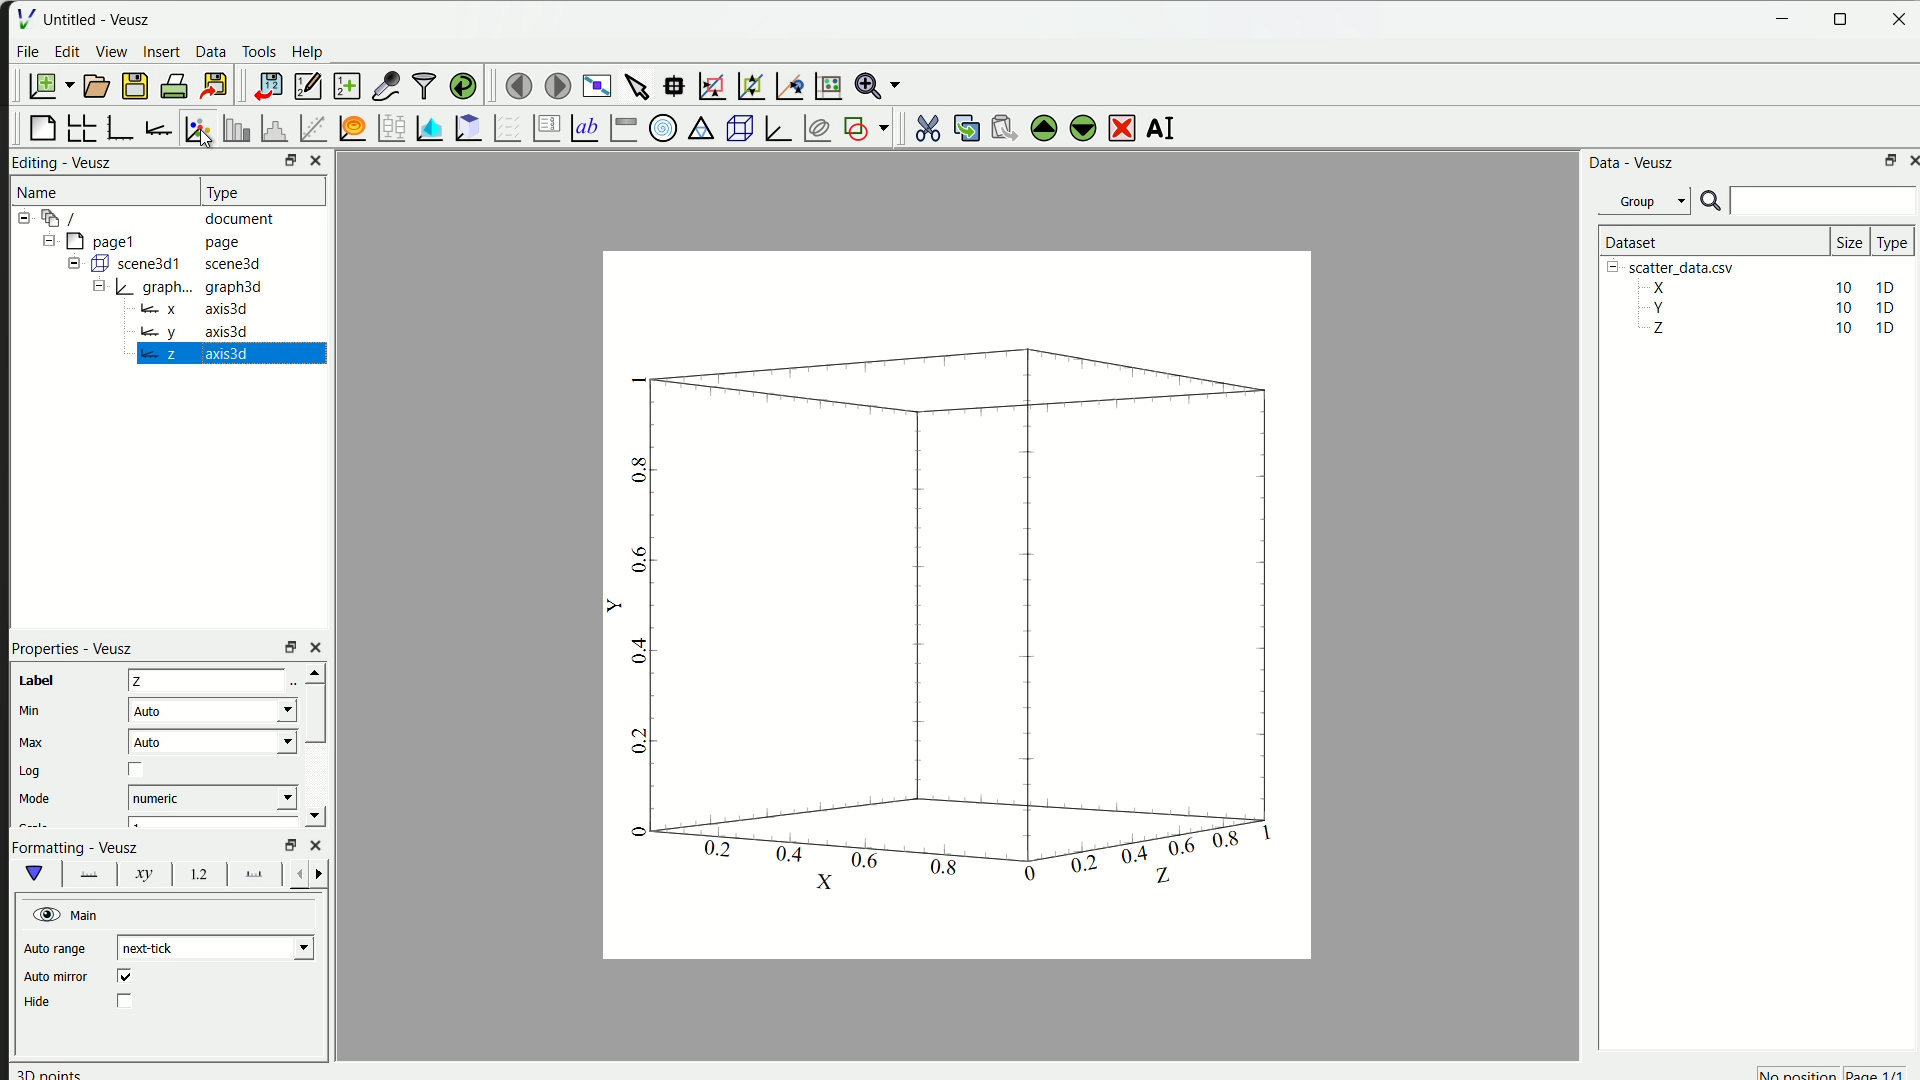 The image size is (1920, 1080). Describe the element at coordinates (1678, 265) in the screenshot. I see `| [= scatter_data.csv` at that location.